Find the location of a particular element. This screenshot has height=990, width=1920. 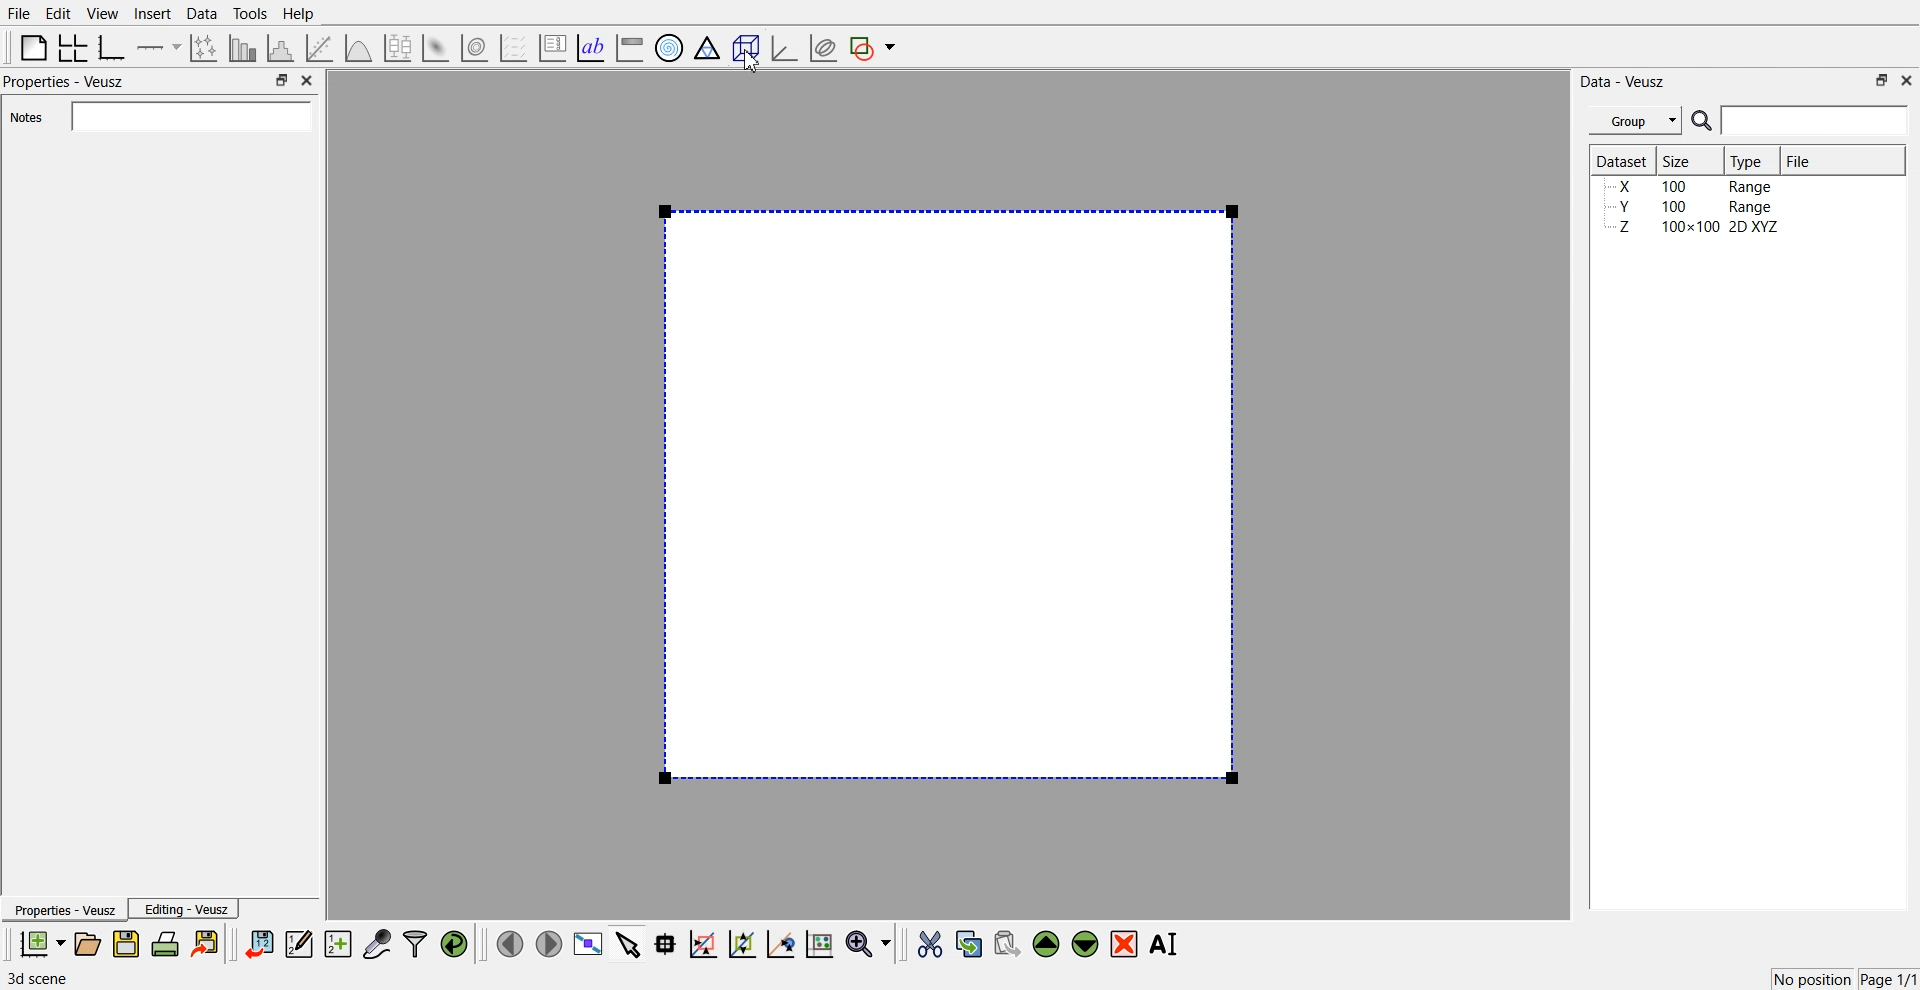

Filter dataset is located at coordinates (415, 943).